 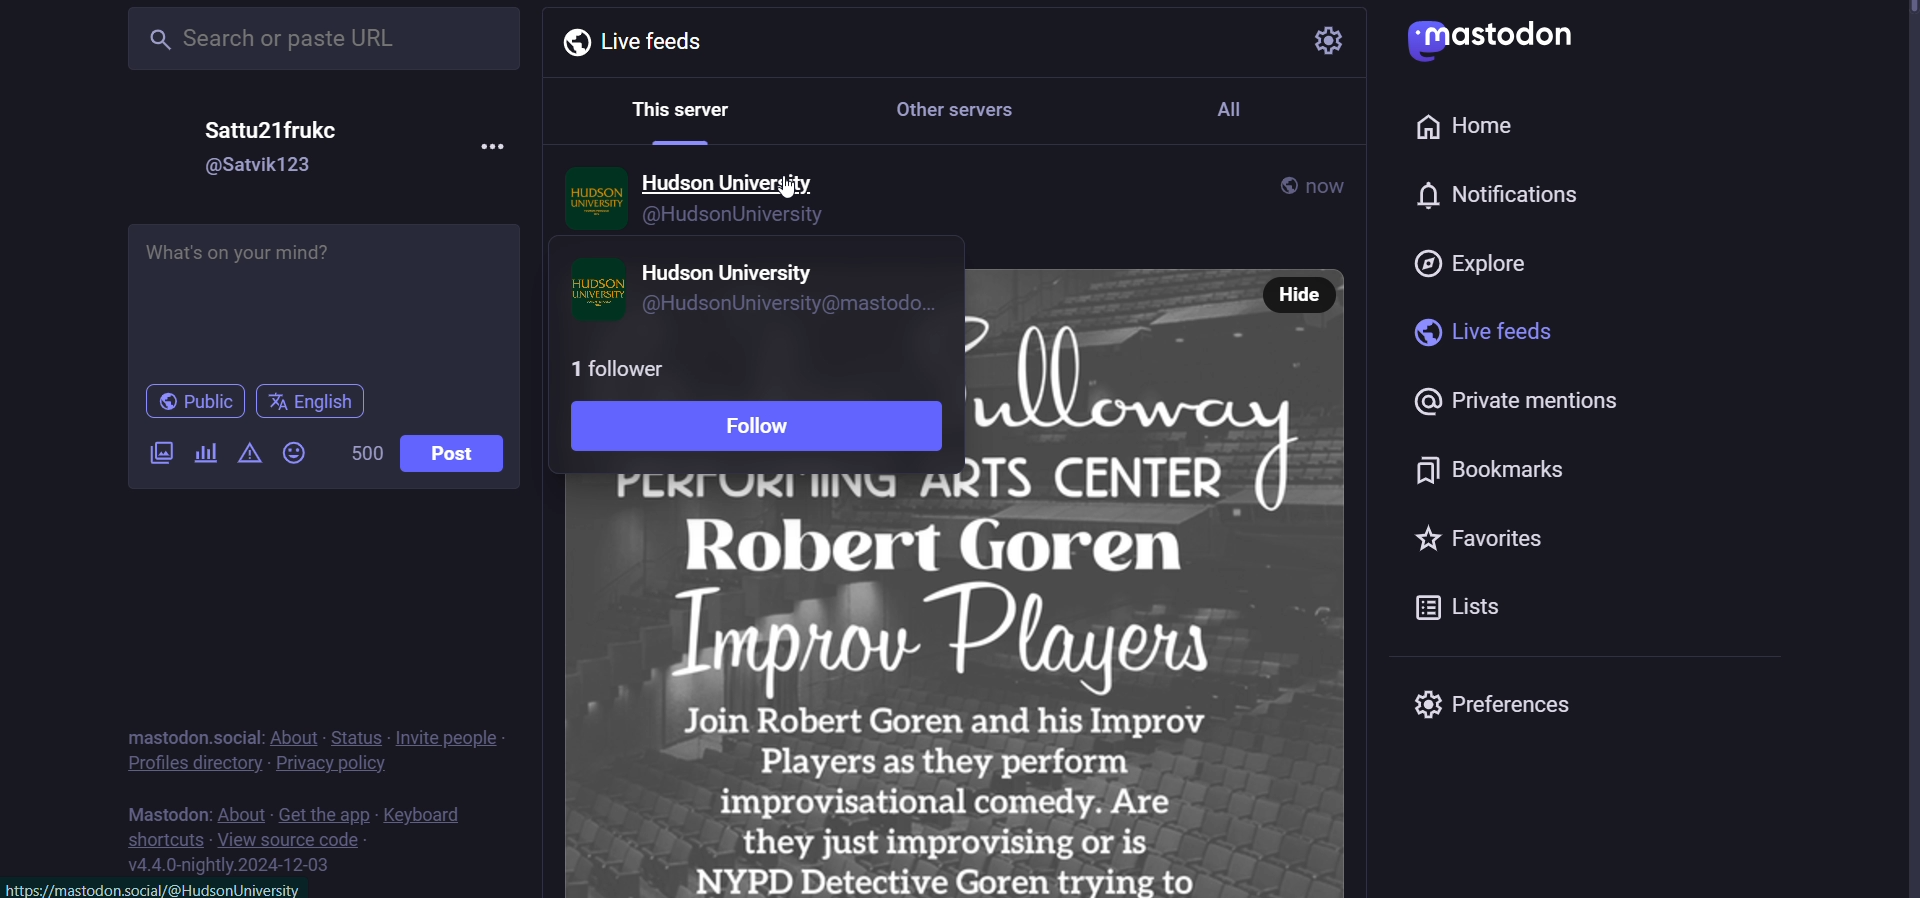 What do you see at coordinates (160, 455) in the screenshot?
I see `images/videos` at bounding box center [160, 455].